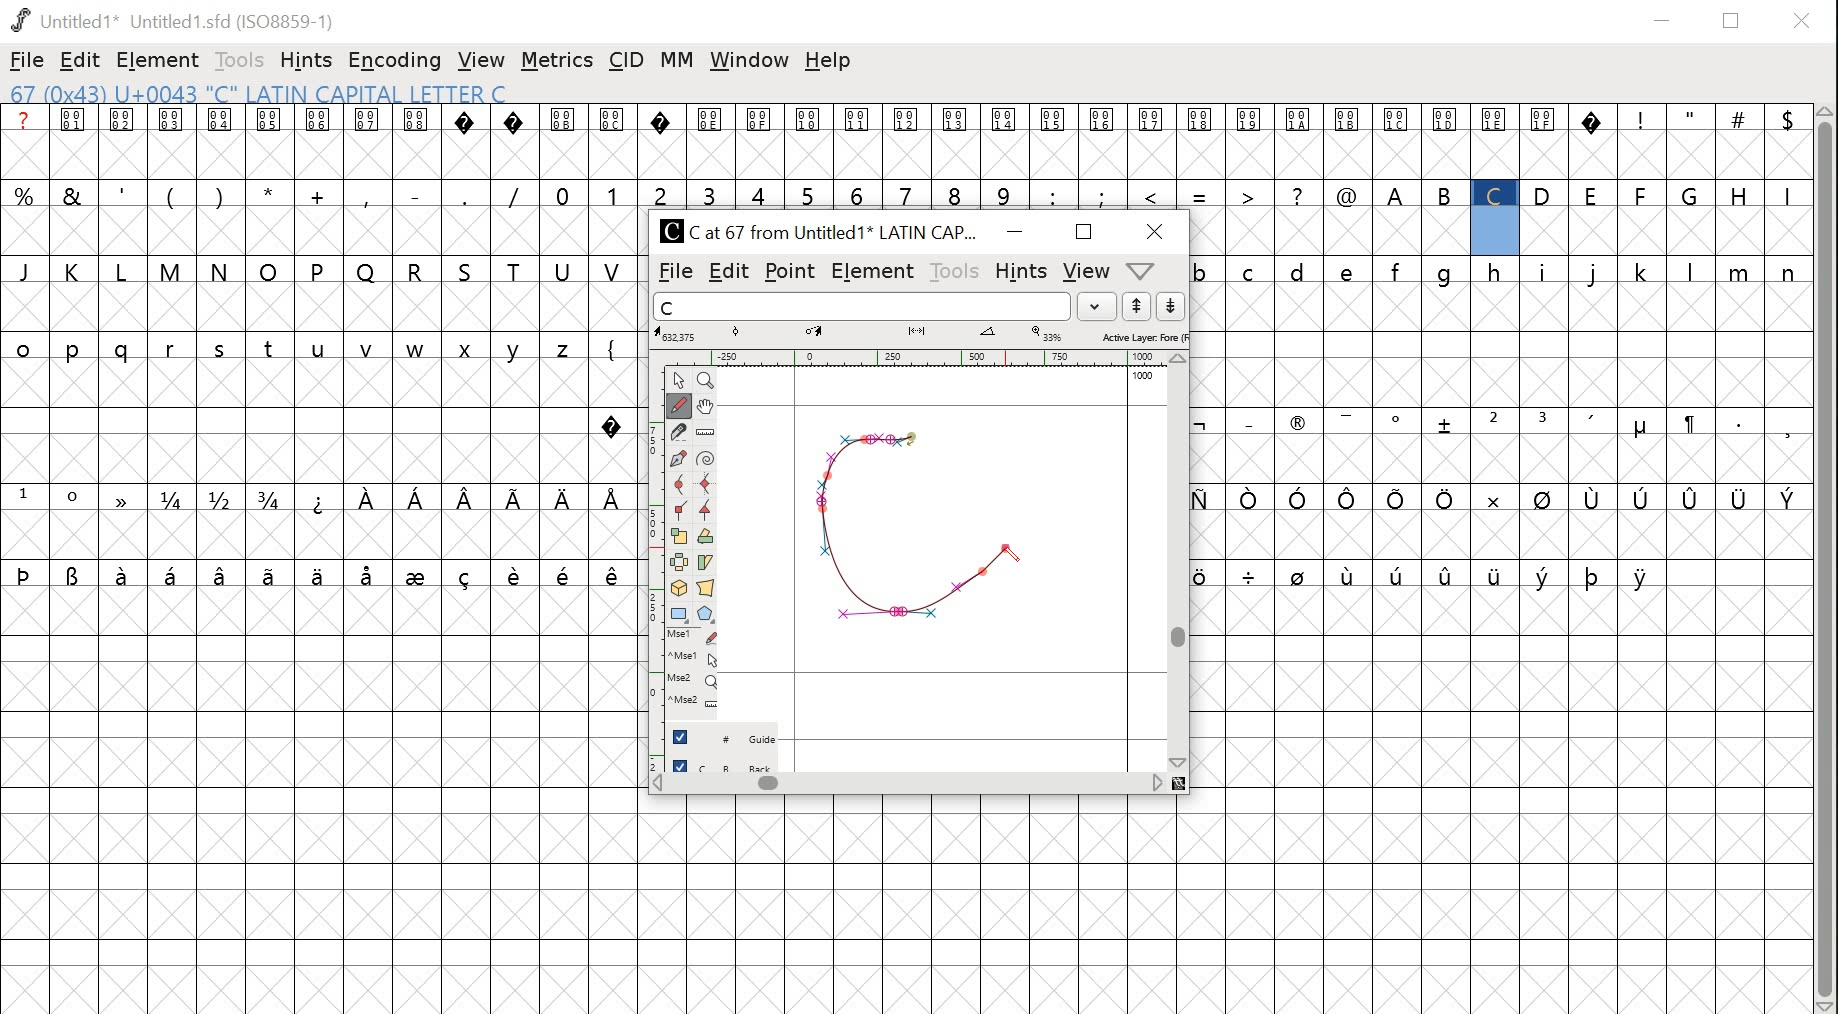 The height and width of the screenshot is (1014, 1838). Describe the element at coordinates (393, 62) in the screenshot. I see `encoding` at that location.